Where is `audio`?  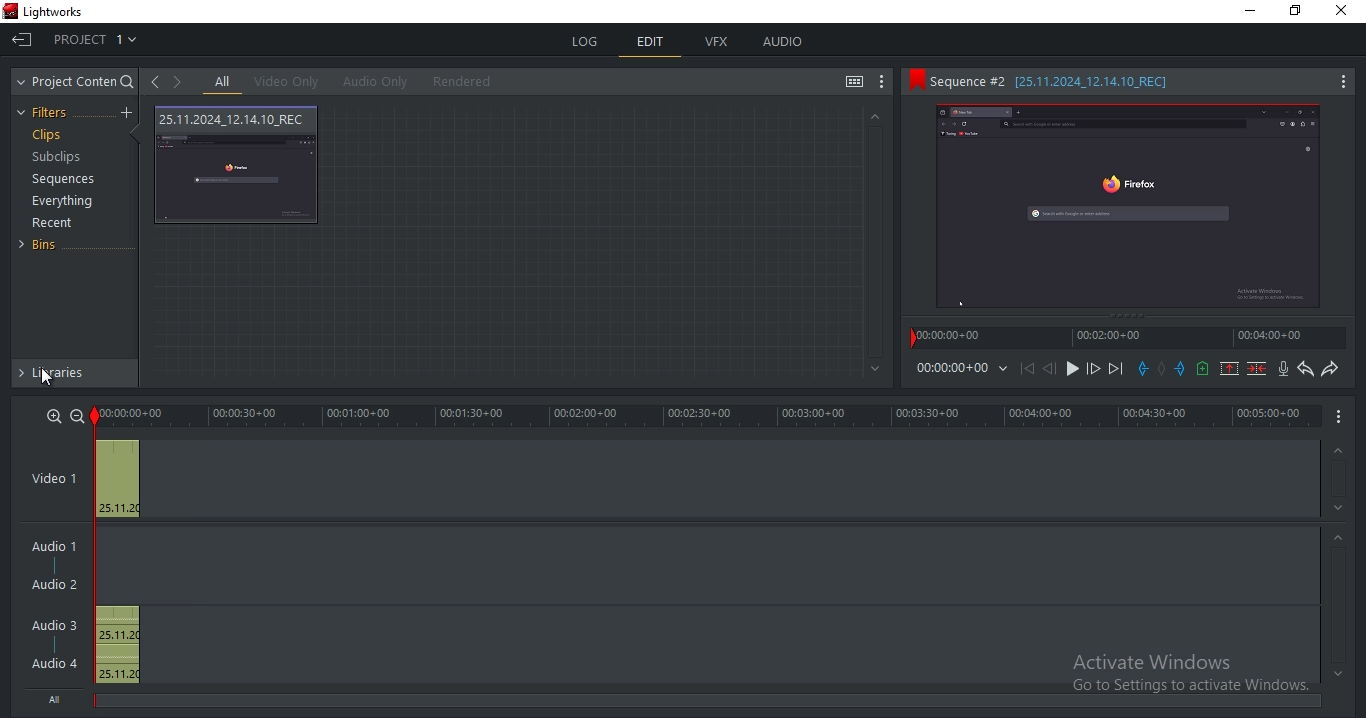 audio is located at coordinates (117, 644).